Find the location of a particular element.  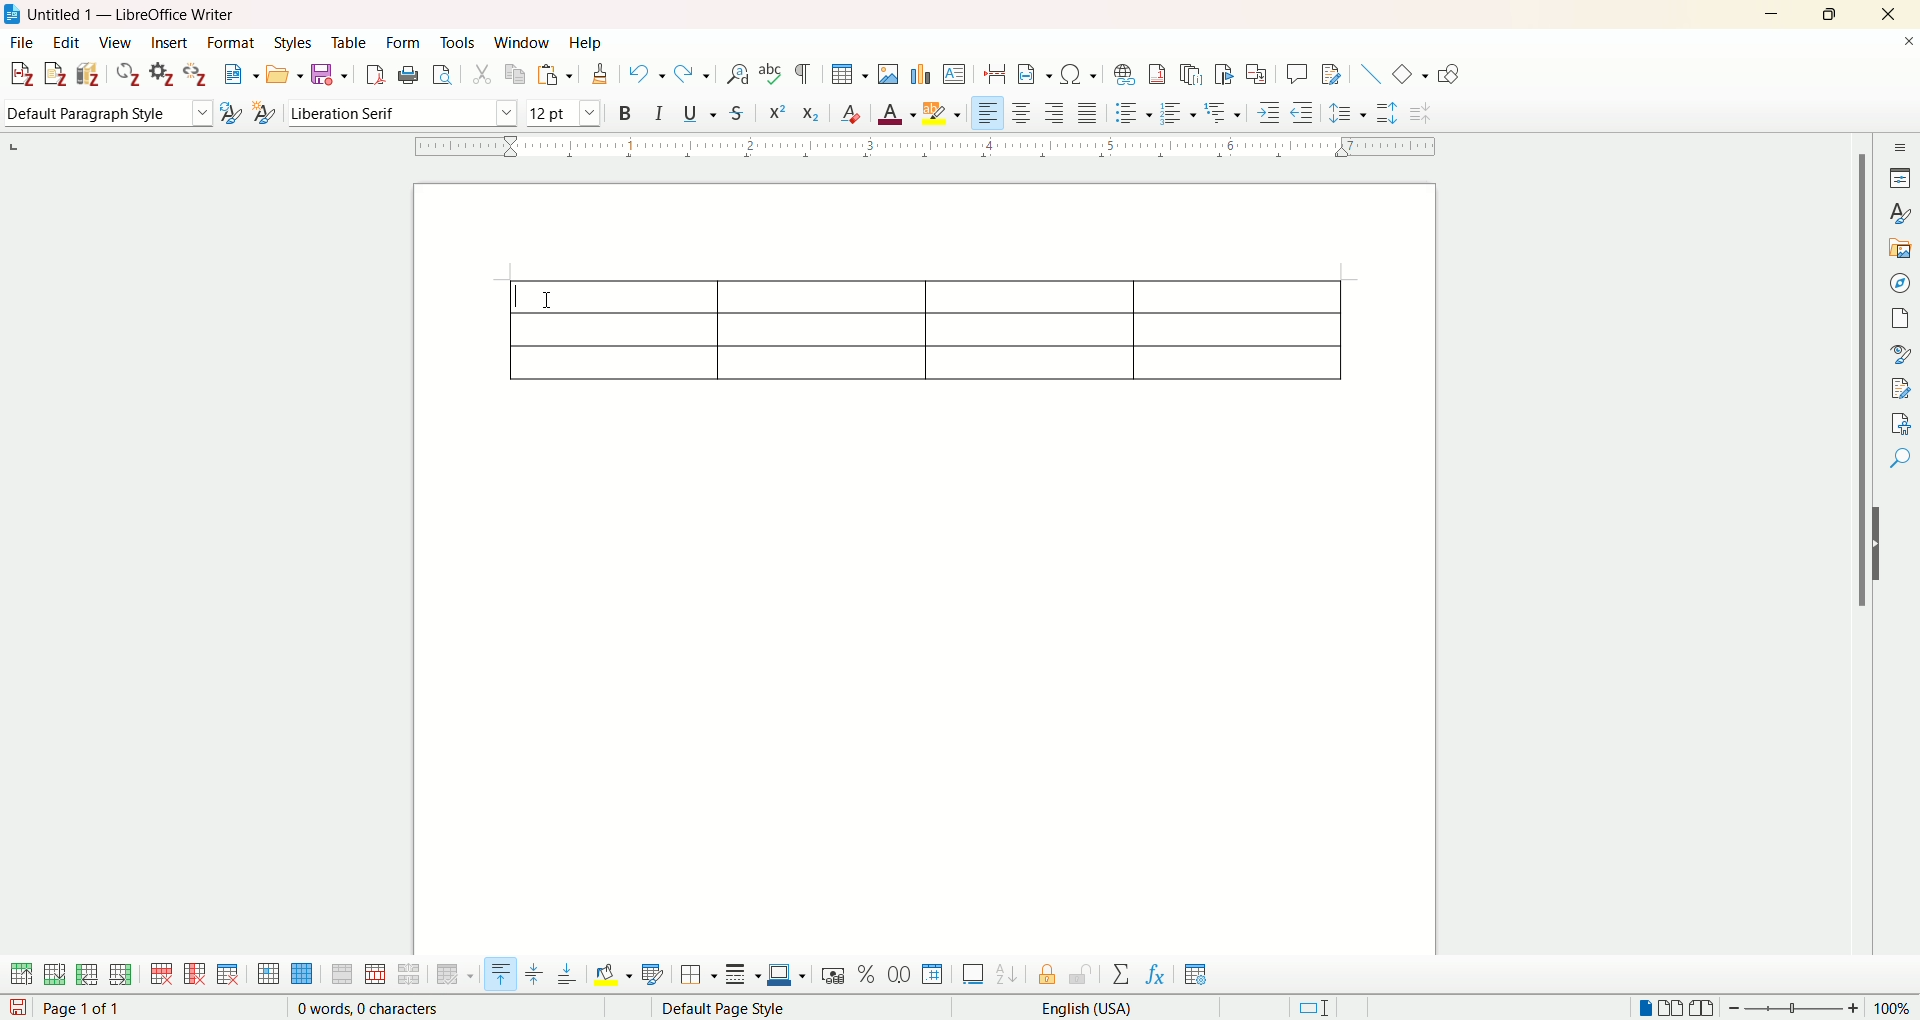

font size is located at coordinates (562, 115).